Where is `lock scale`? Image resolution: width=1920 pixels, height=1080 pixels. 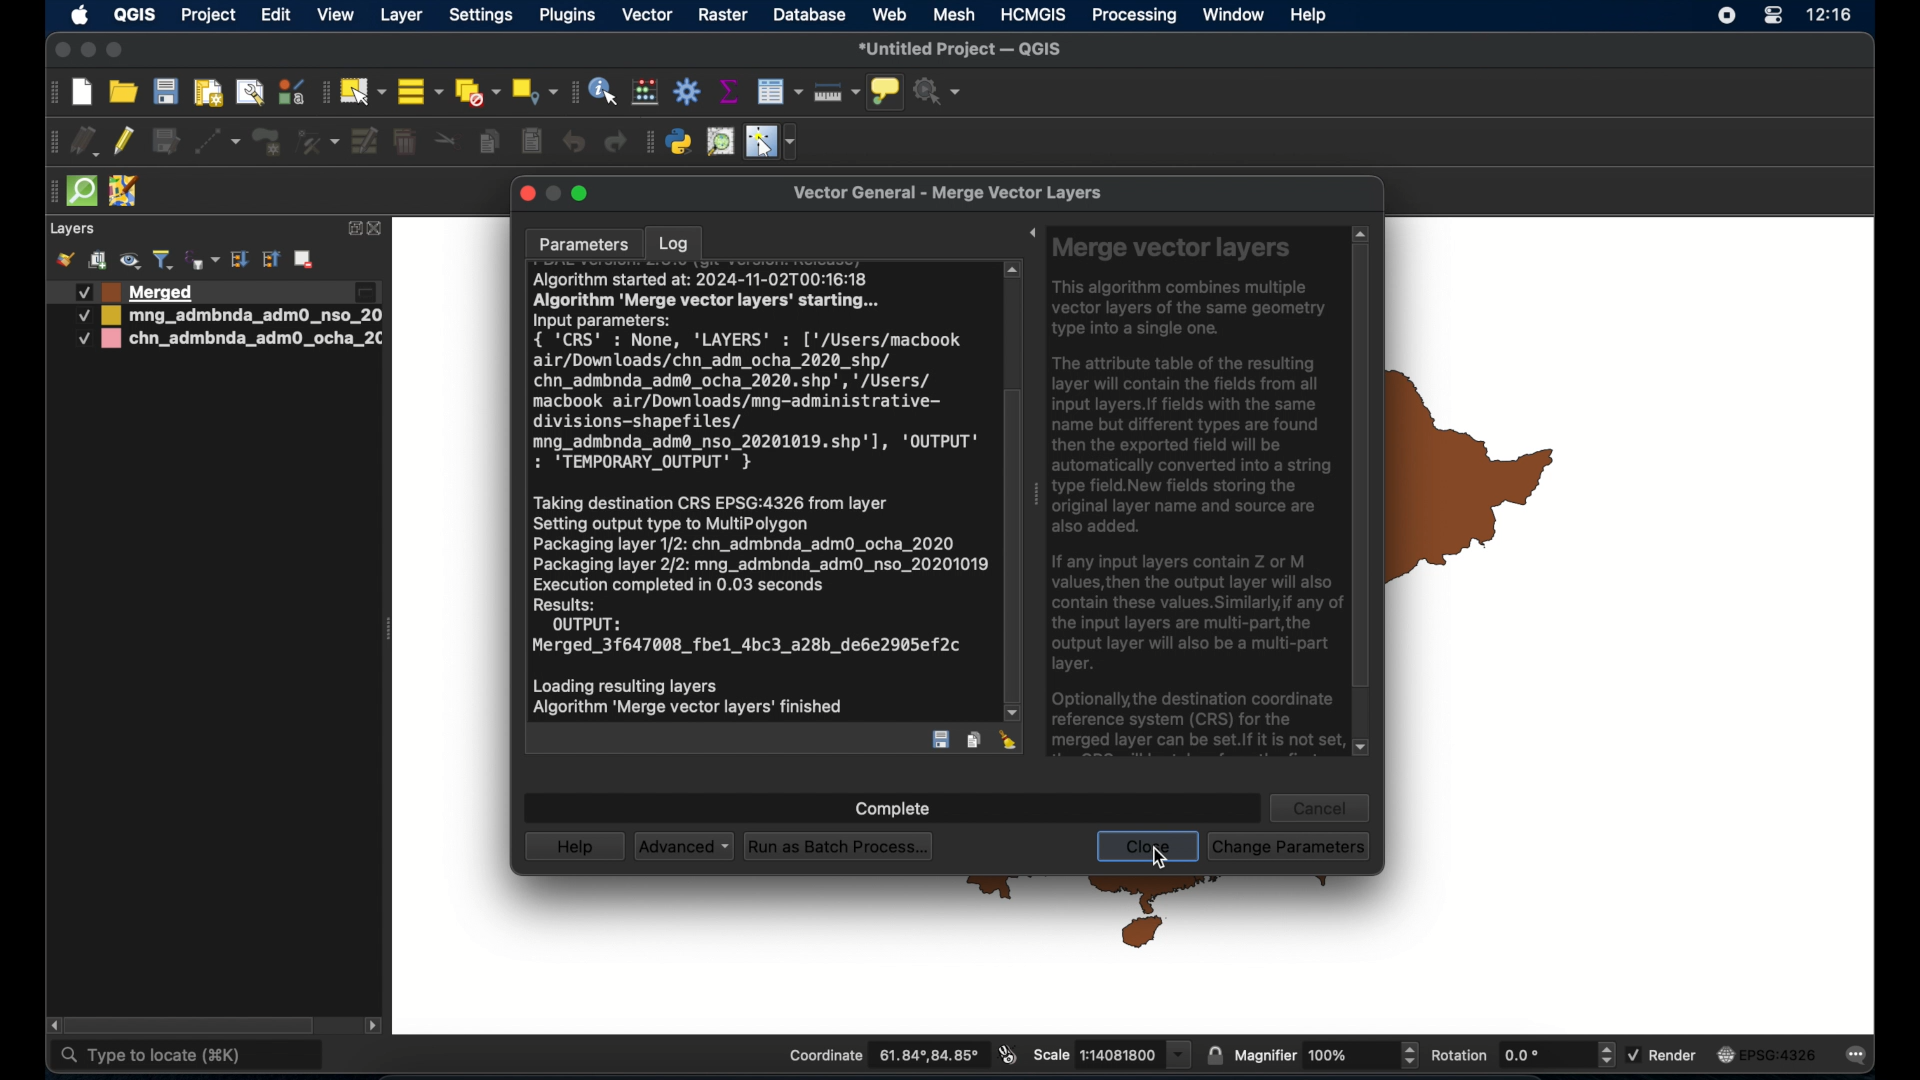
lock scale is located at coordinates (1214, 1053).